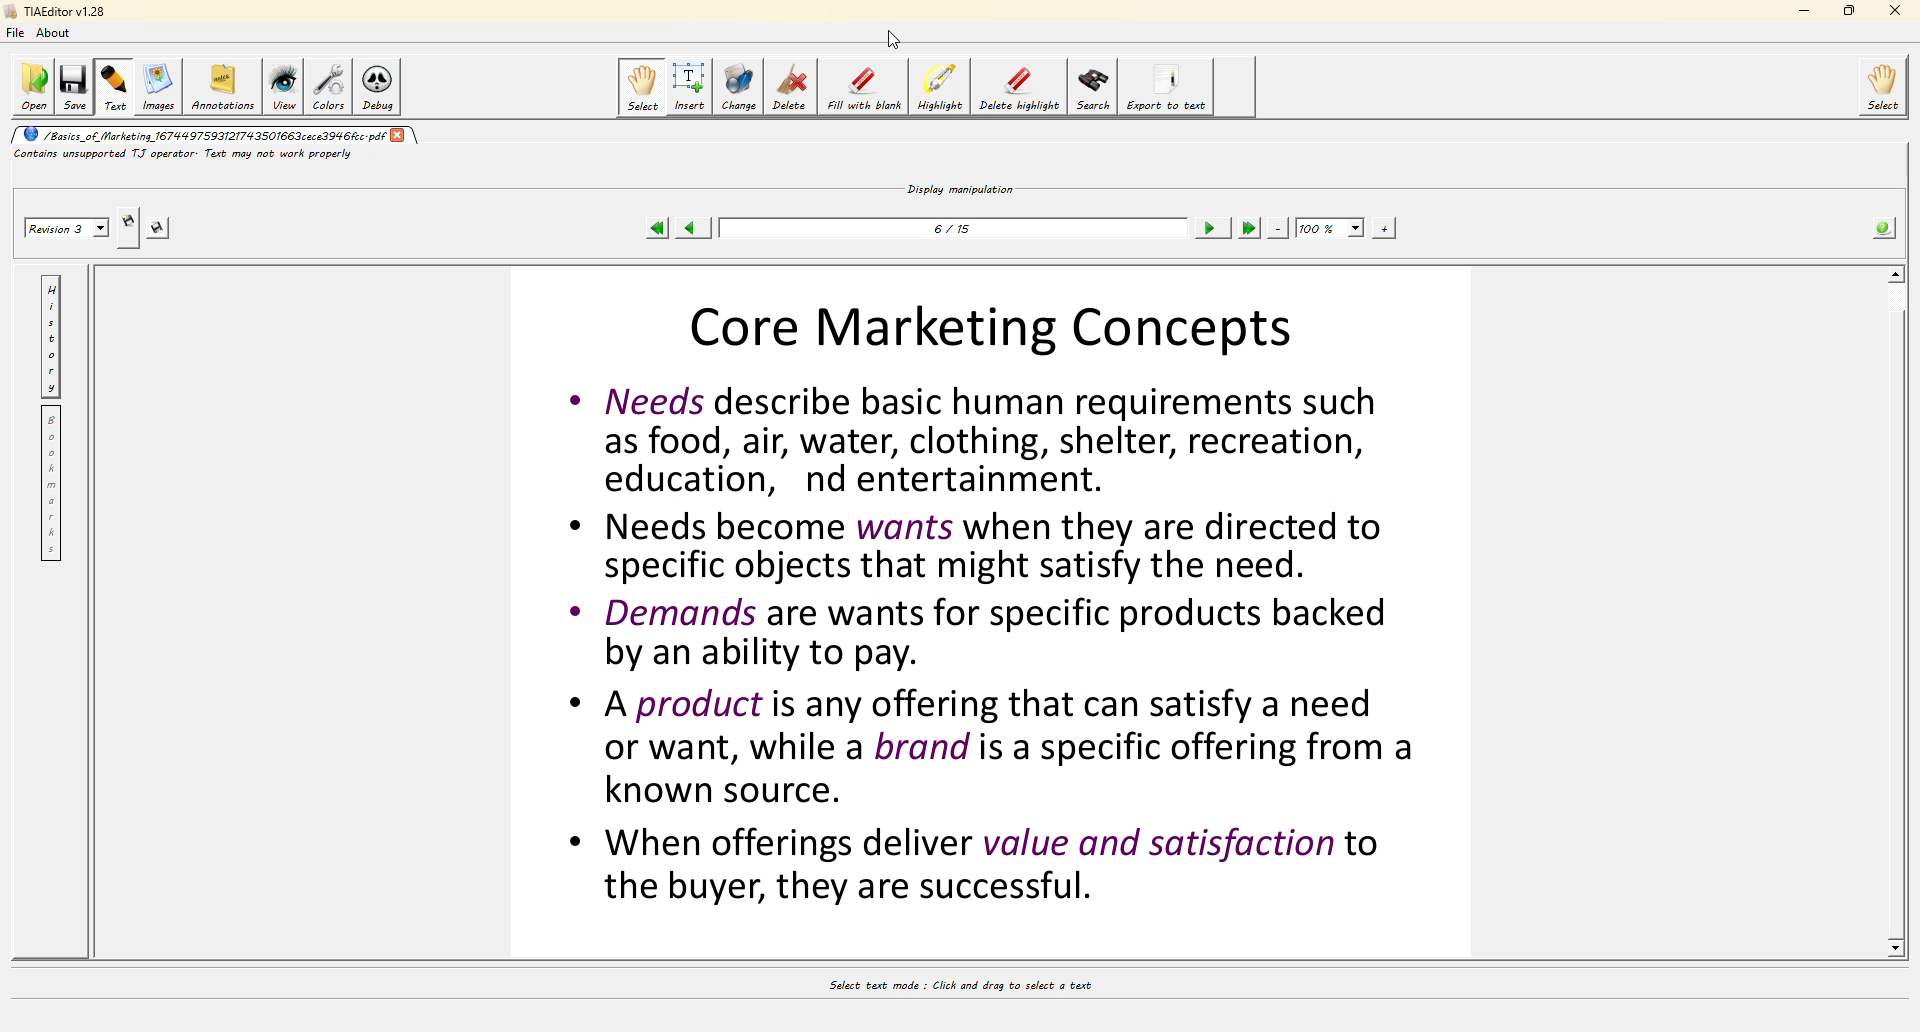  I want to click on create new revision, so click(129, 219).